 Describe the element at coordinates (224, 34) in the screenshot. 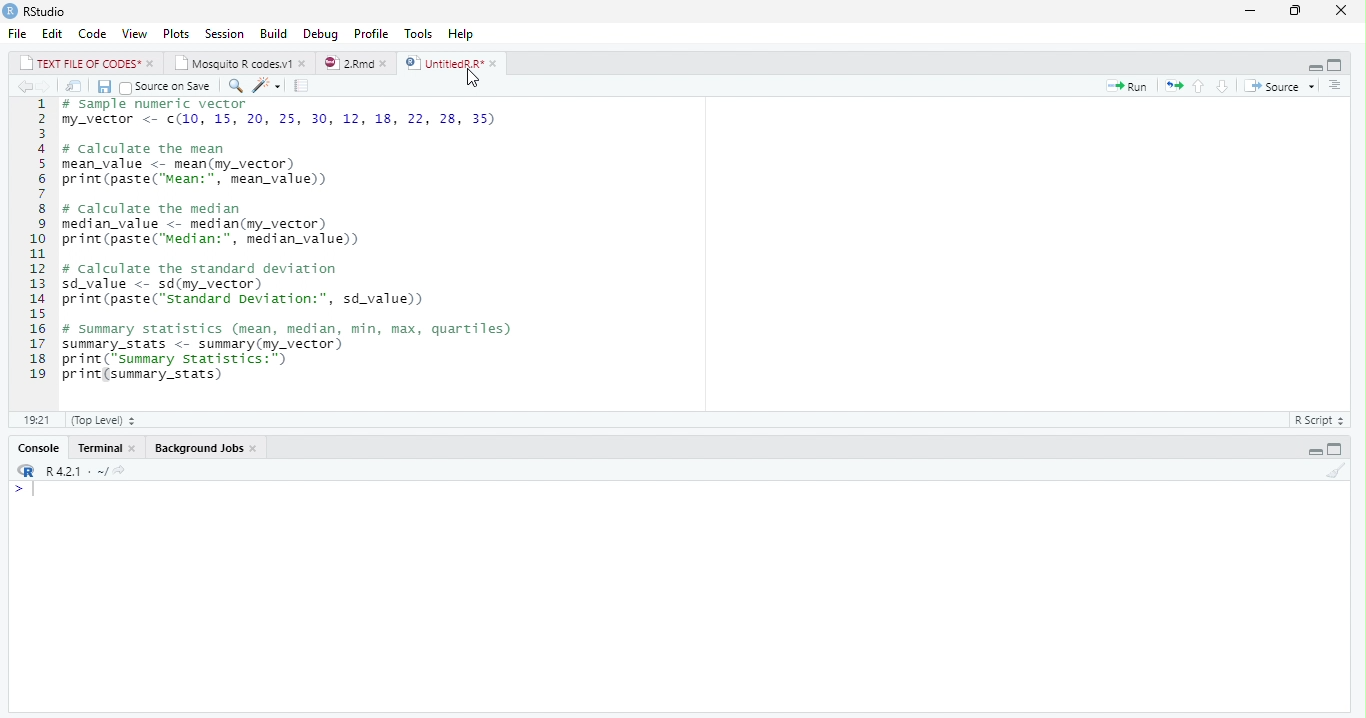

I see `session` at that location.